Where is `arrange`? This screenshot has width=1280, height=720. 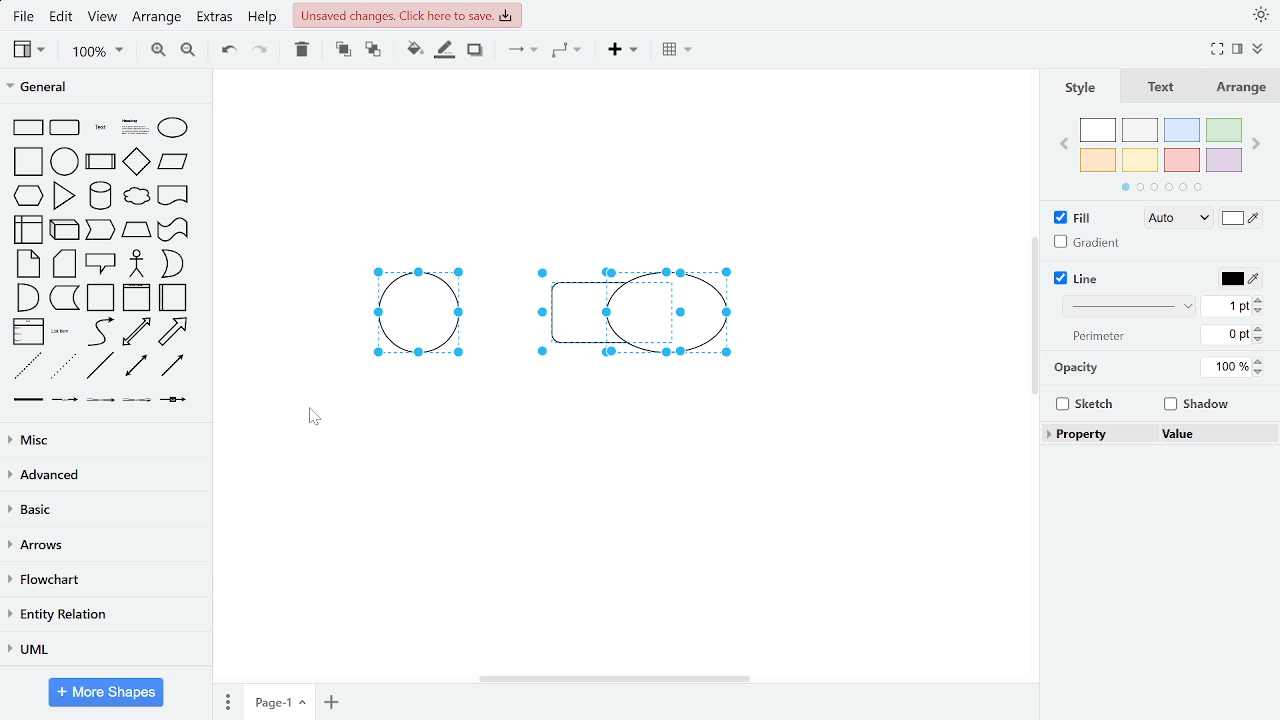
arrange is located at coordinates (159, 17).